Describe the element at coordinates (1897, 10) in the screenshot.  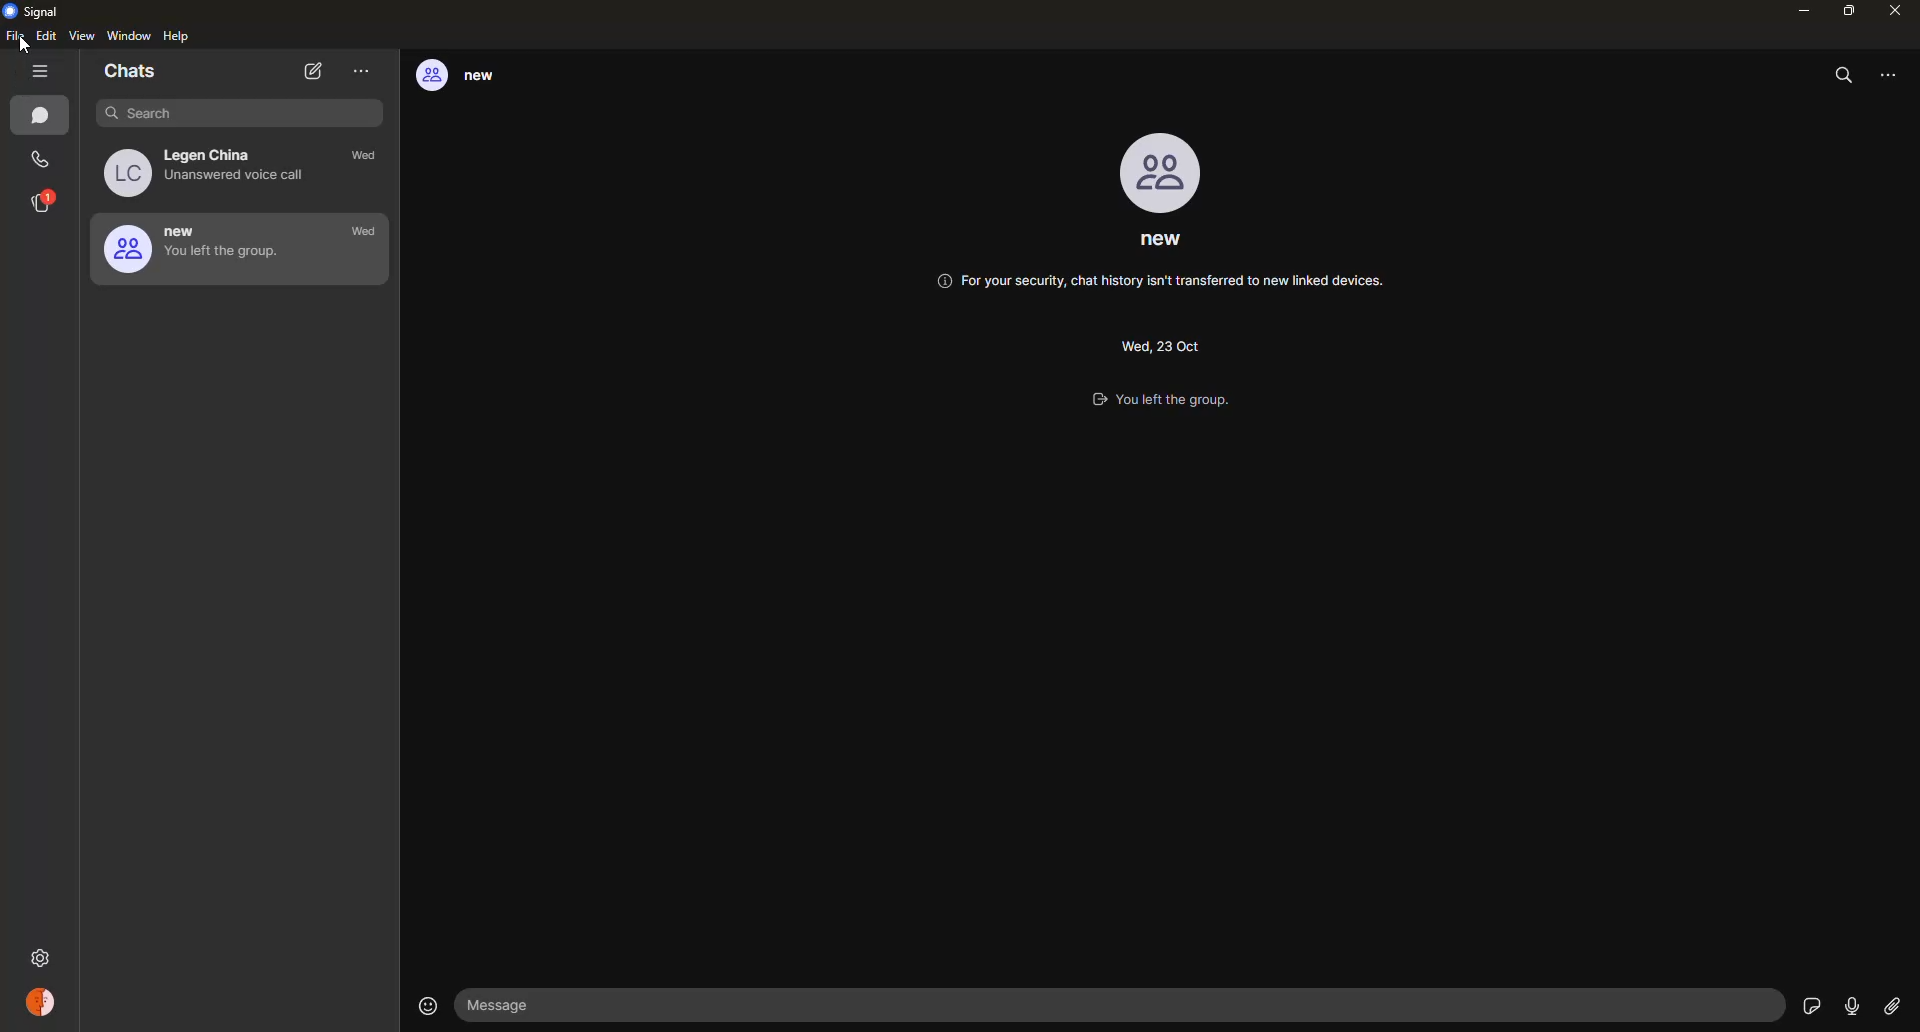
I see `close` at that location.